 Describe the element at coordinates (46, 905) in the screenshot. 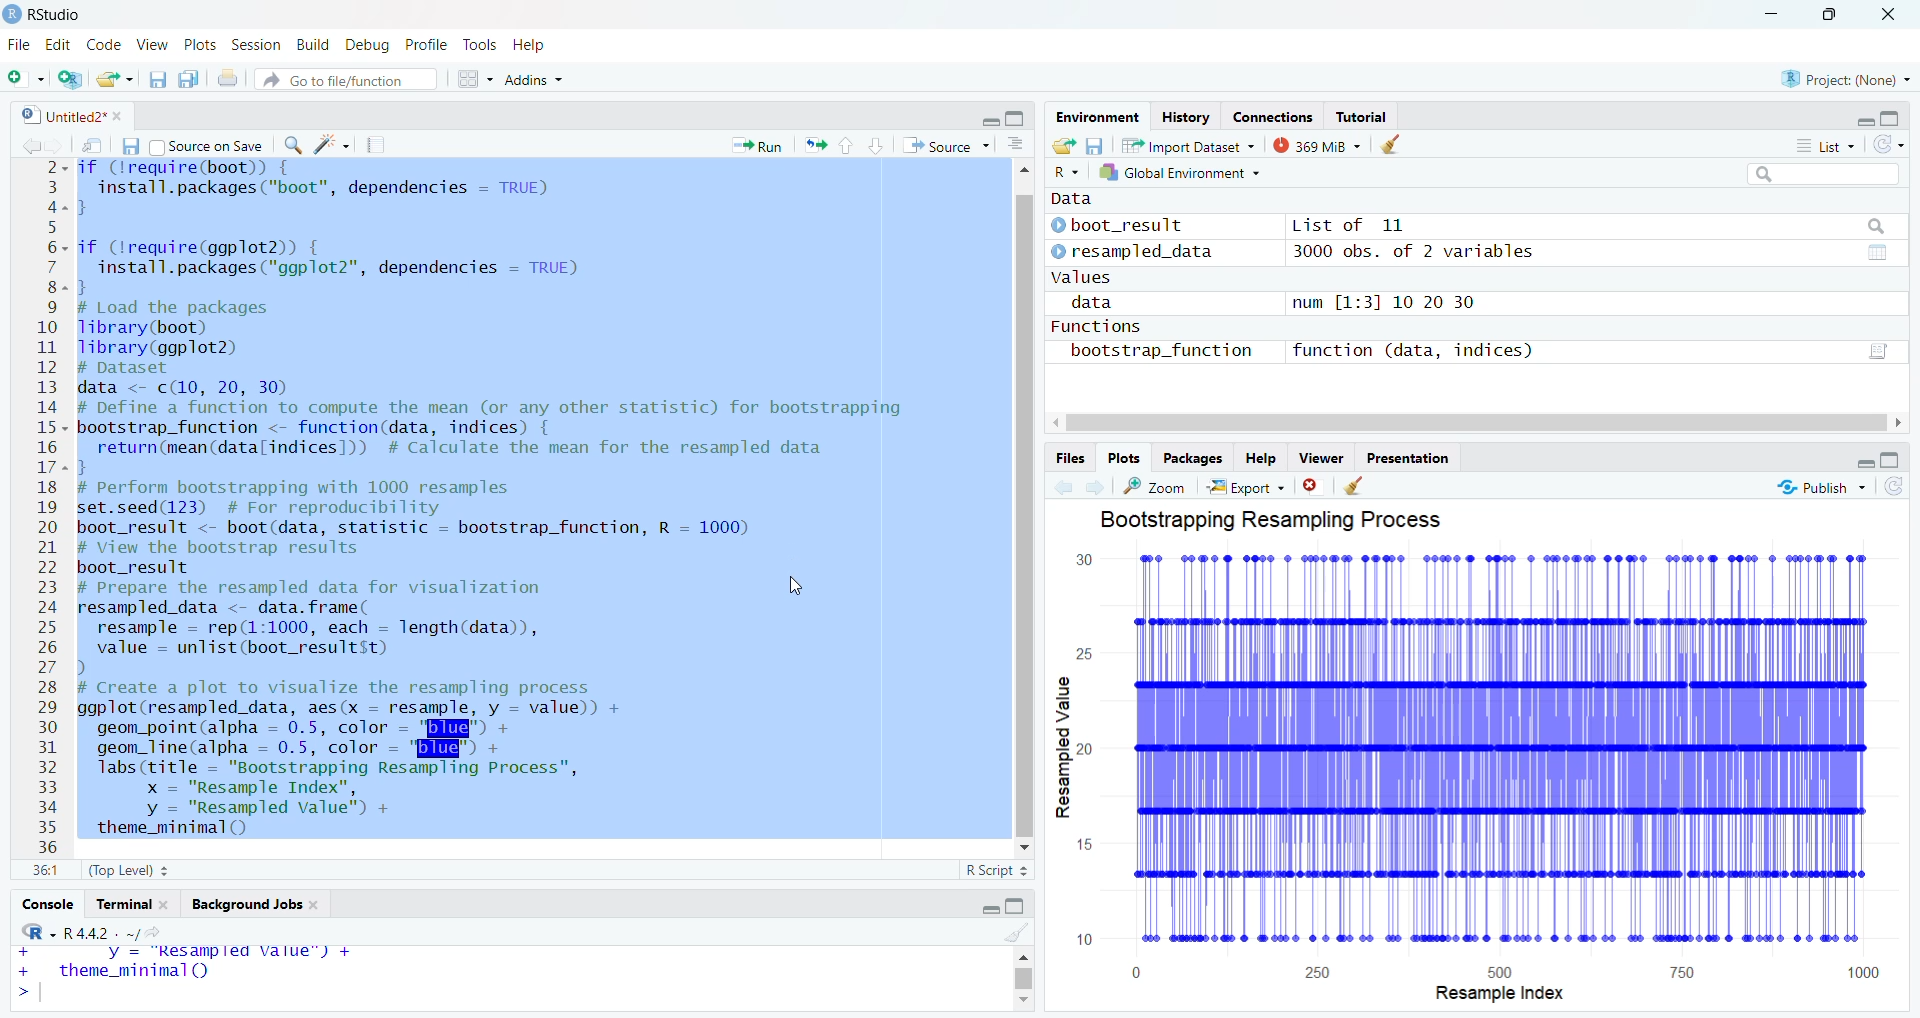

I see `Console` at that location.